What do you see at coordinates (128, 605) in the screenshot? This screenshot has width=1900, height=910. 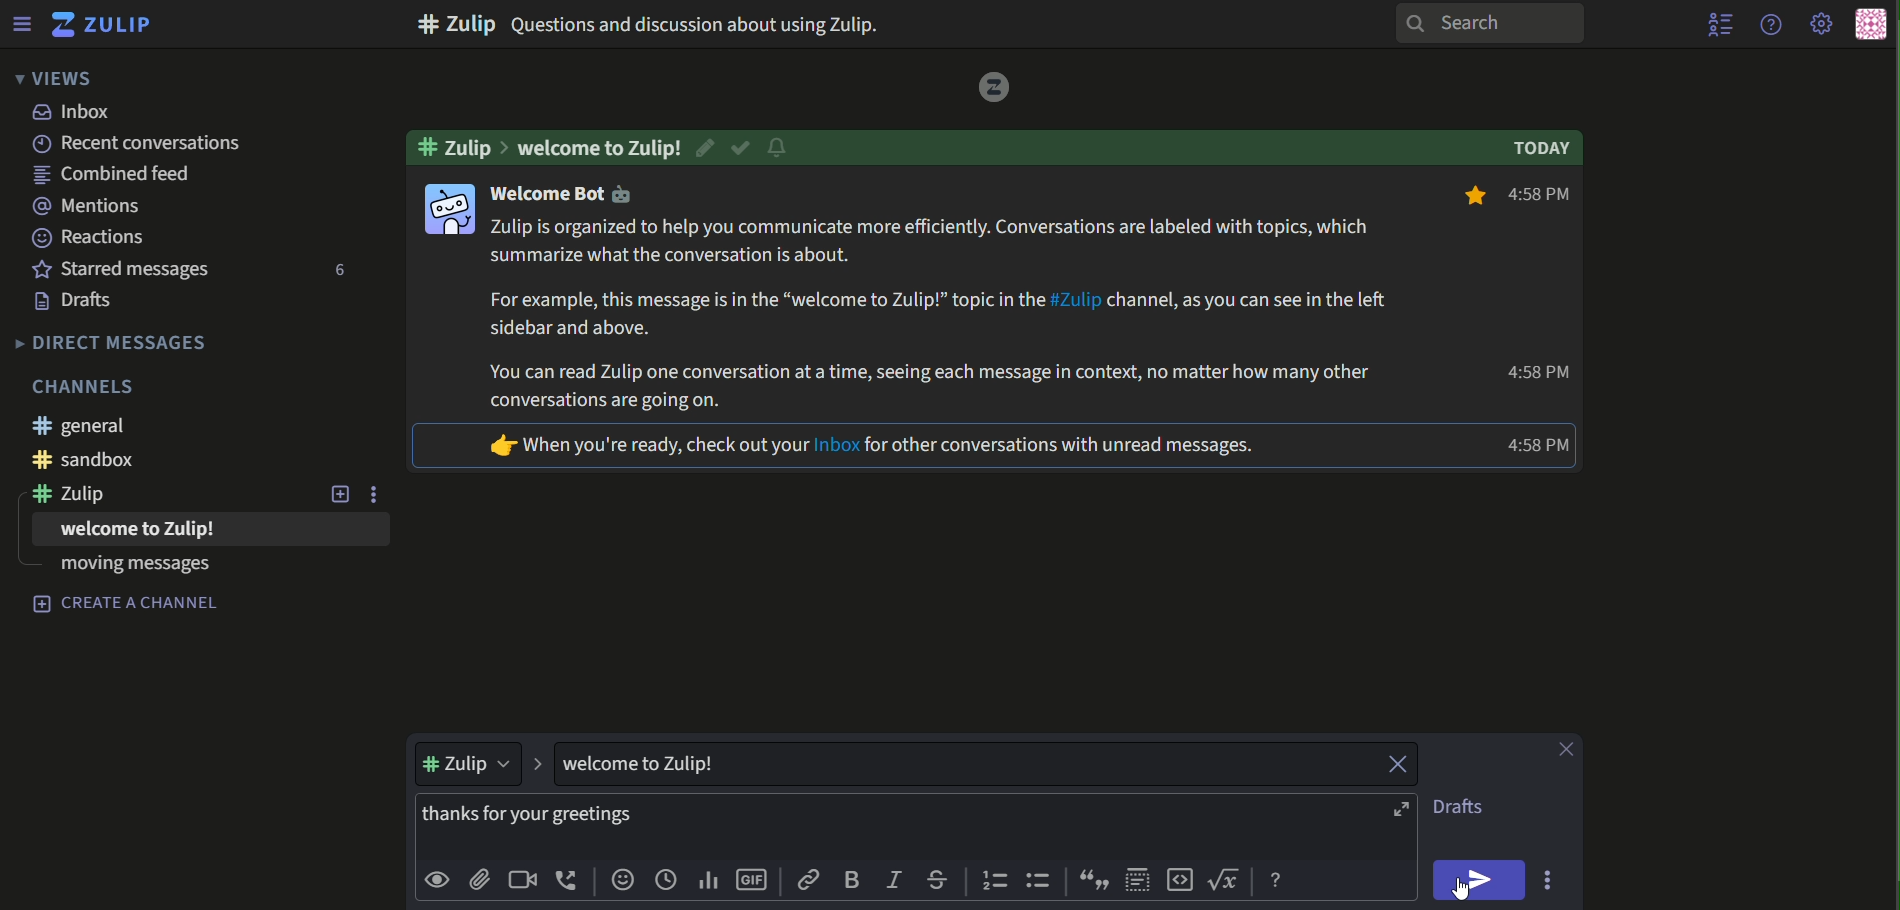 I see `Text` at bounding box center [128, 605].